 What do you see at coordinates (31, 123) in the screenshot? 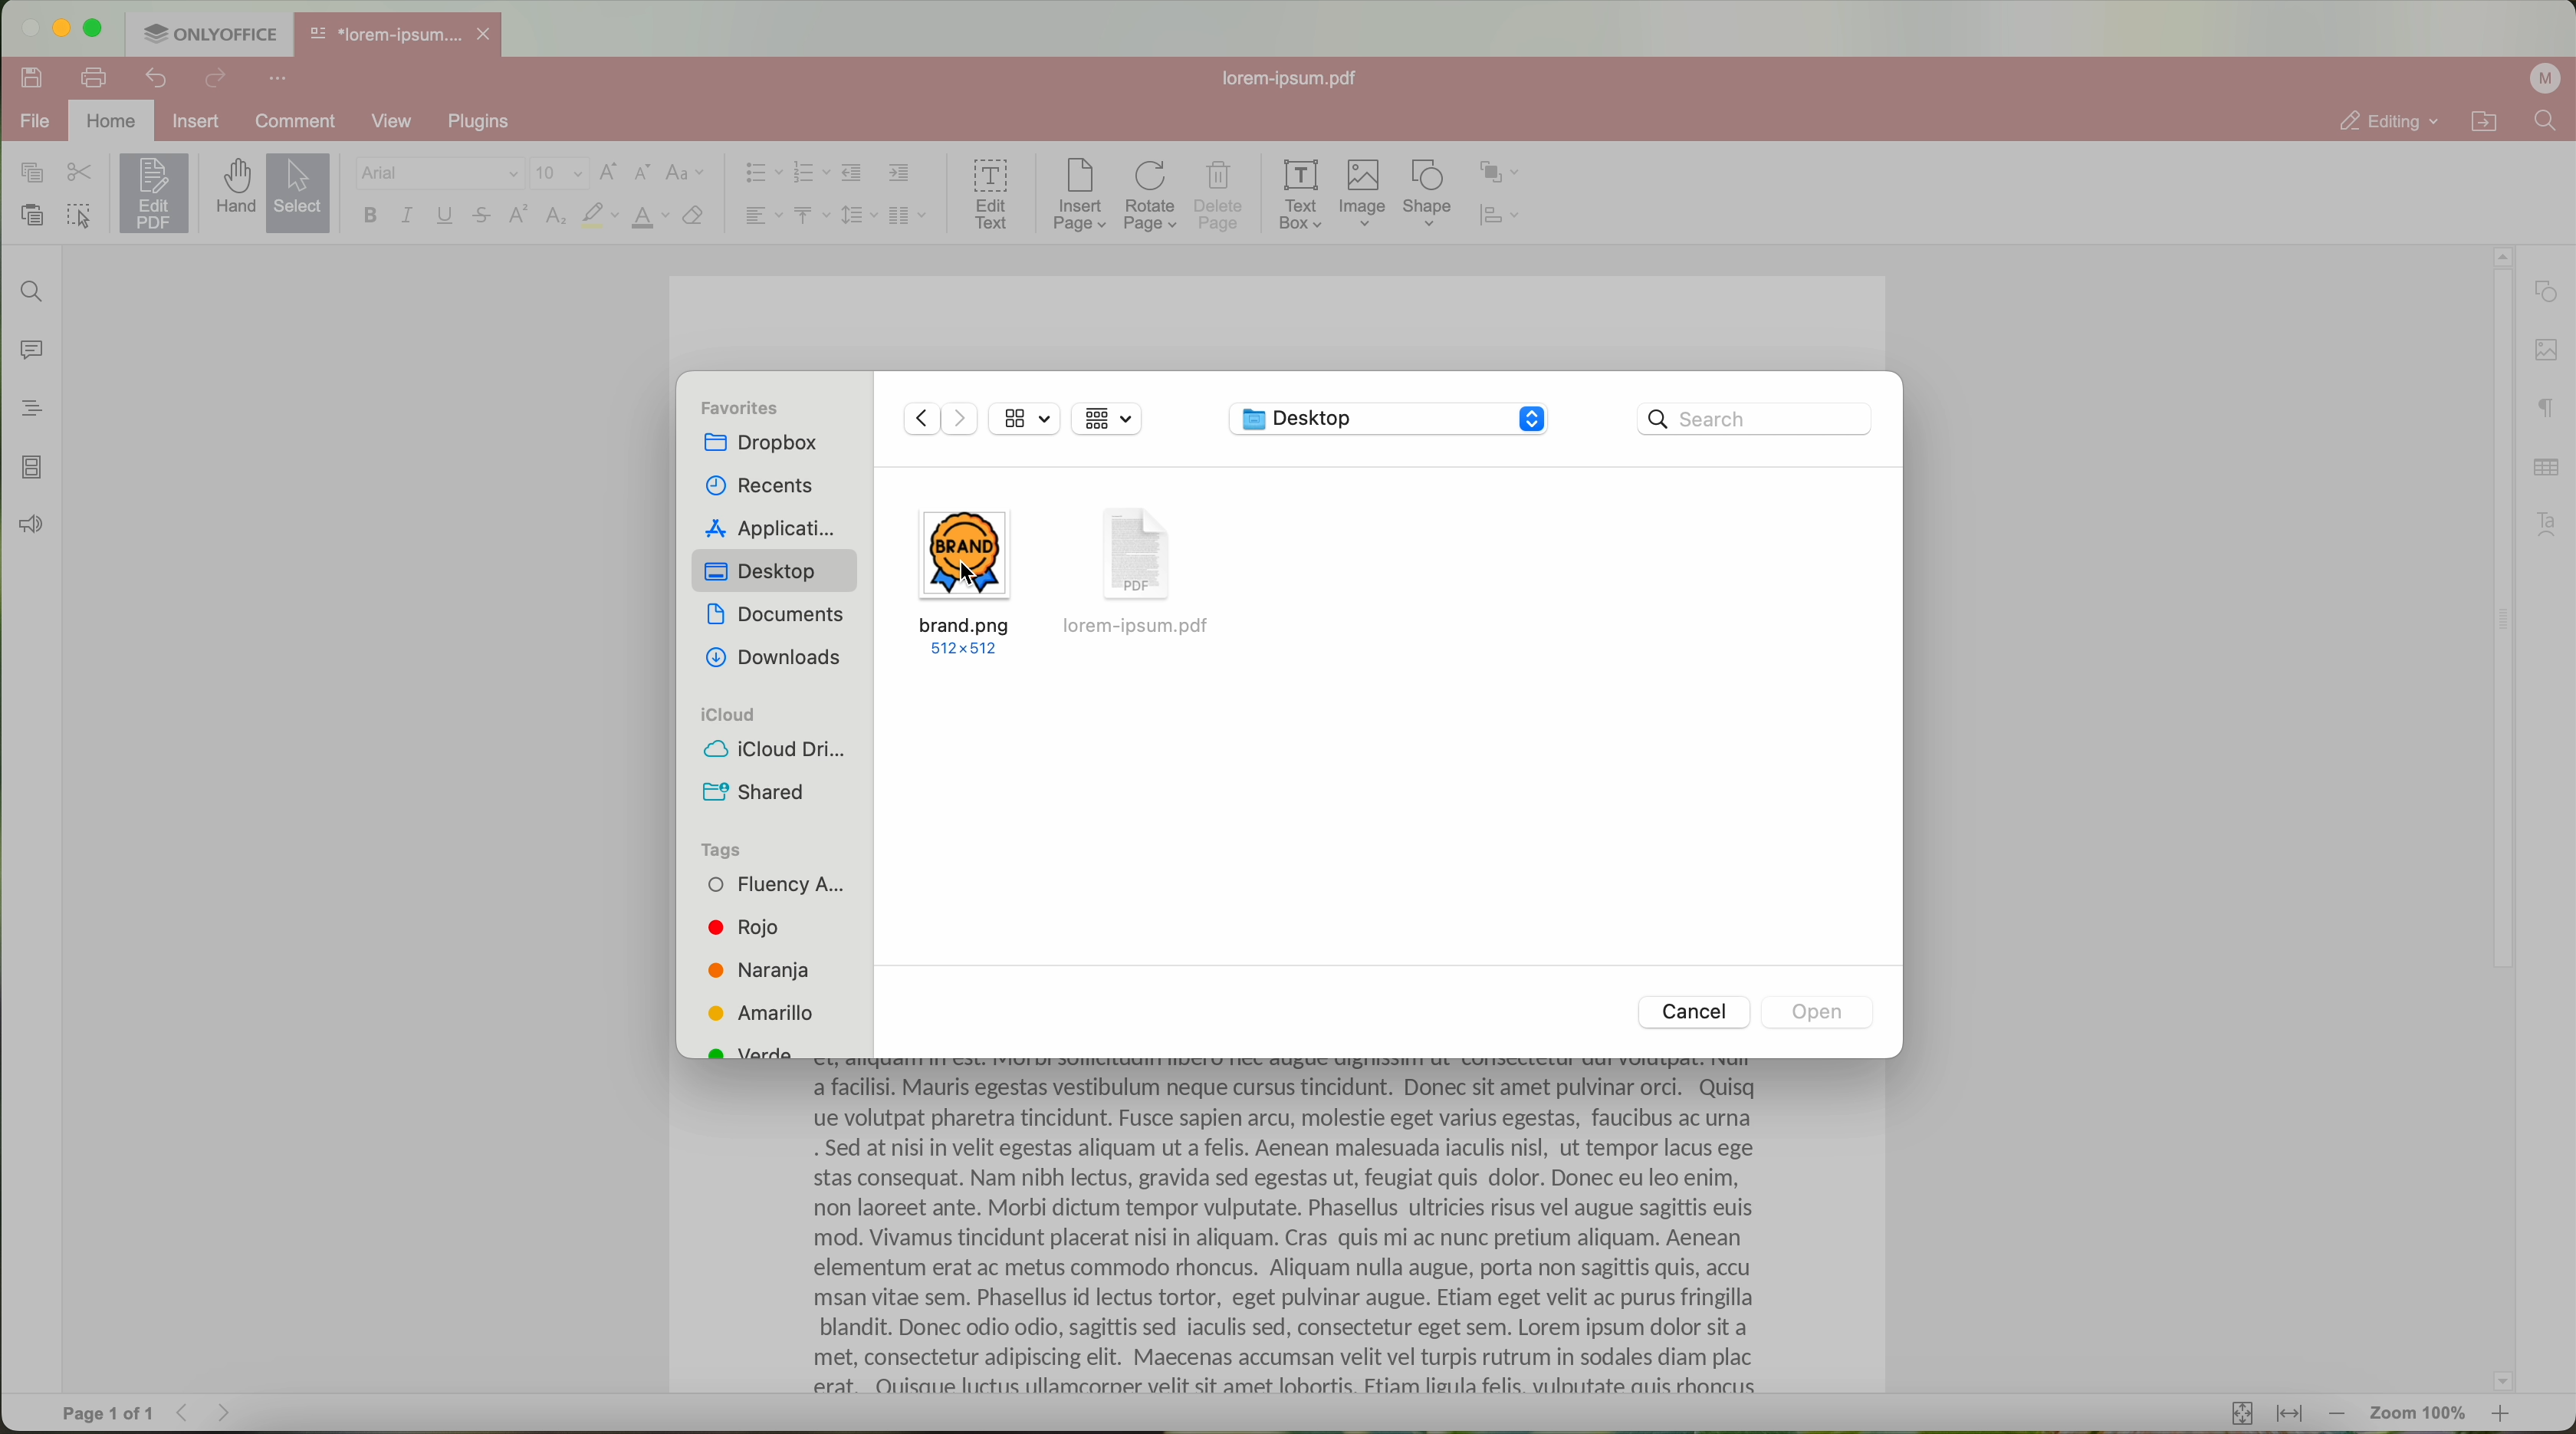
I see `file` at bounding box center [31, 123].